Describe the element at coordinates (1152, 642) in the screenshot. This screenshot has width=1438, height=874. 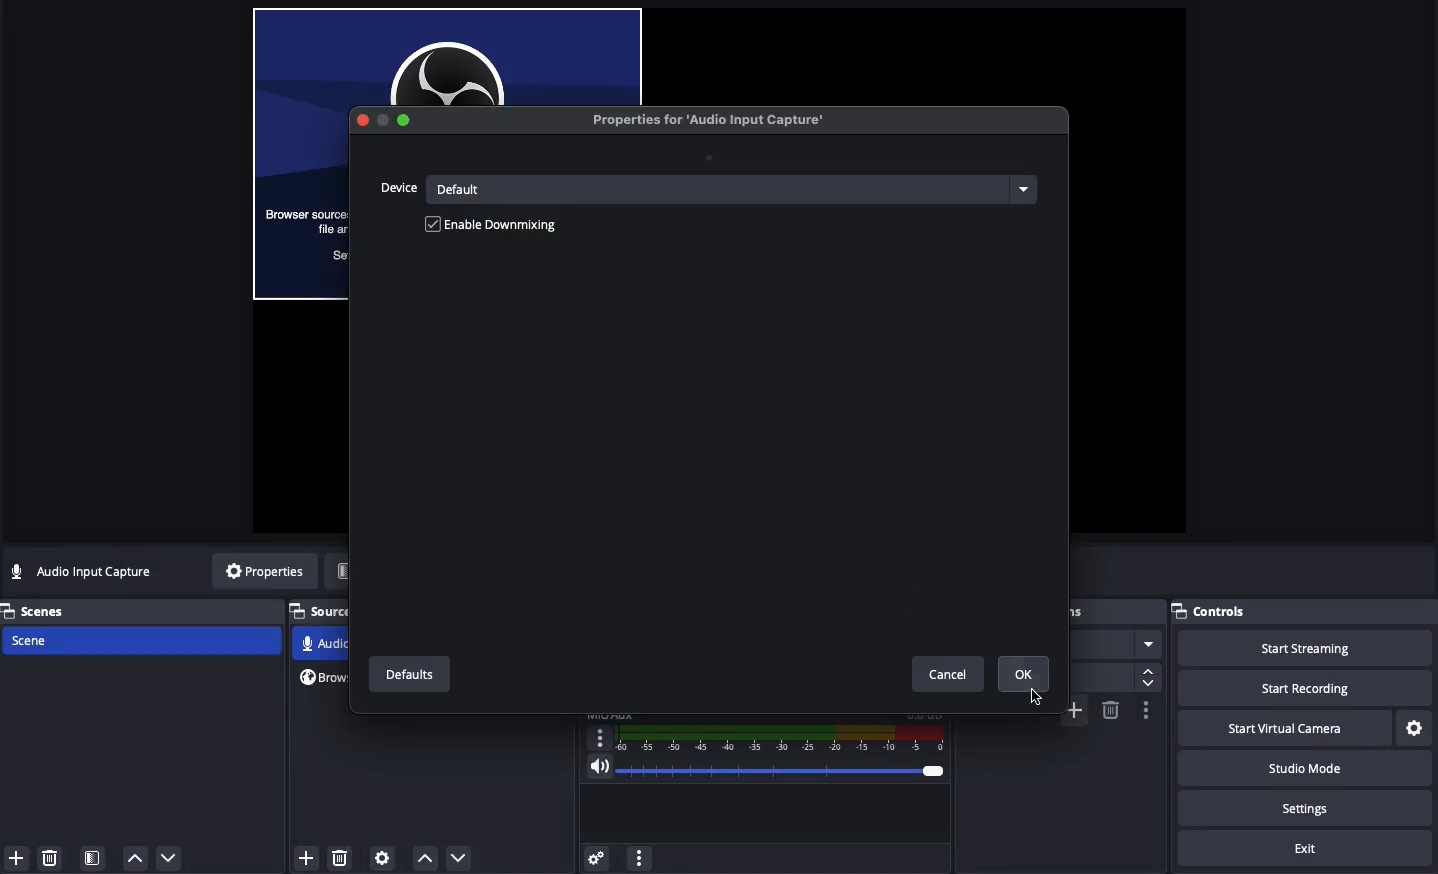
I see `drop down` at that location.